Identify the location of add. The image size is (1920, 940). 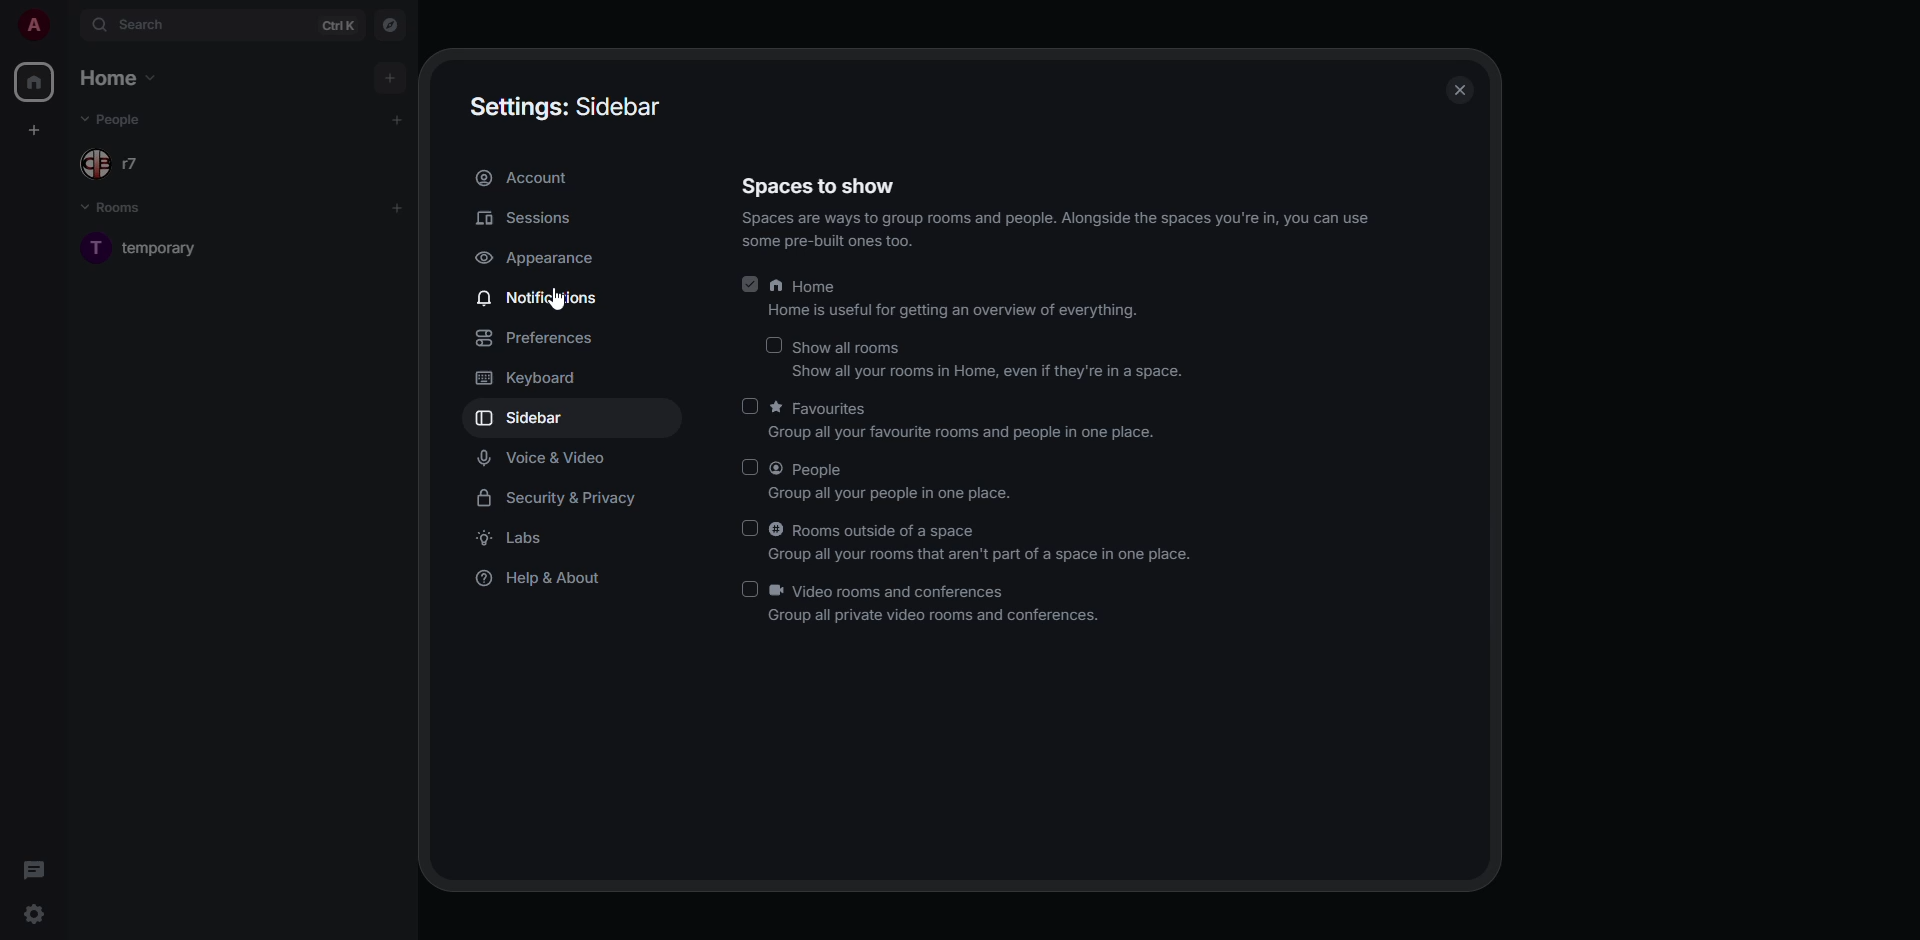
(396, 208).